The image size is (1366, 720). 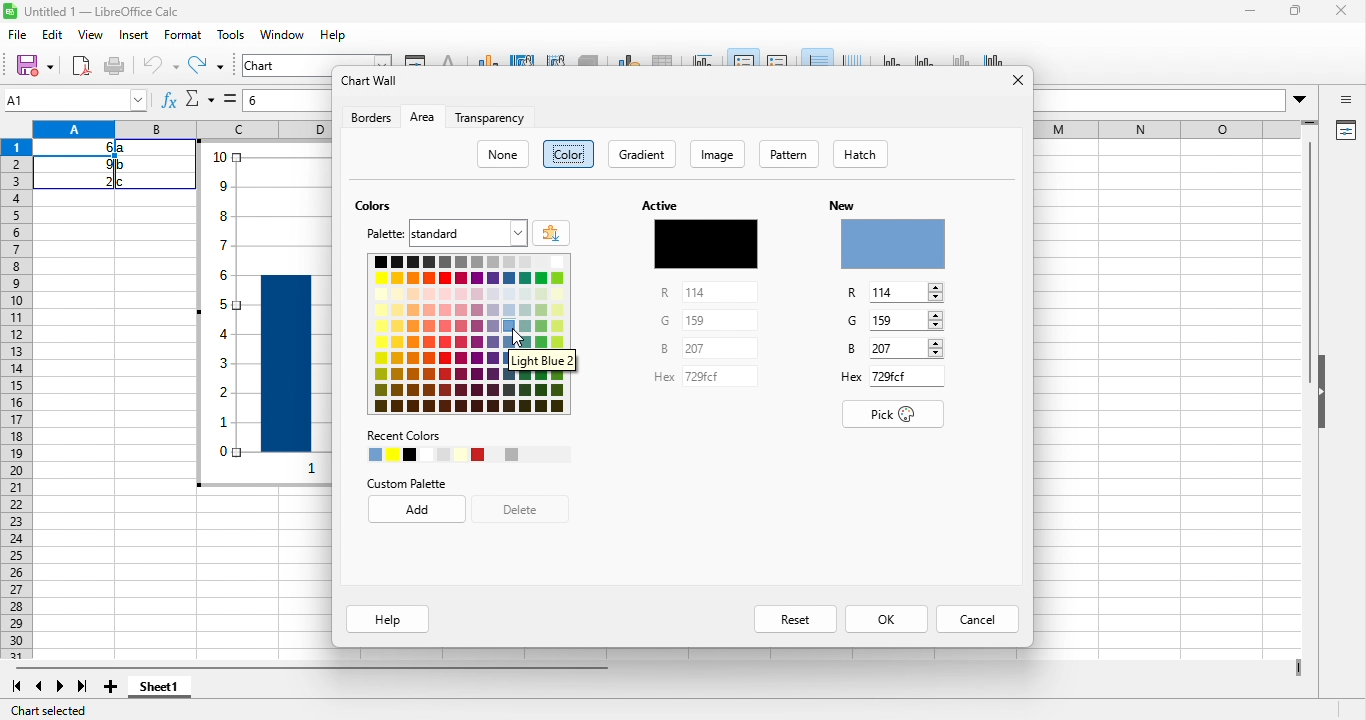 What do you see at coordinates (1312, 267) in the screenshot?
I see `vertical scroll bar` at bounding box center [1312, 267].